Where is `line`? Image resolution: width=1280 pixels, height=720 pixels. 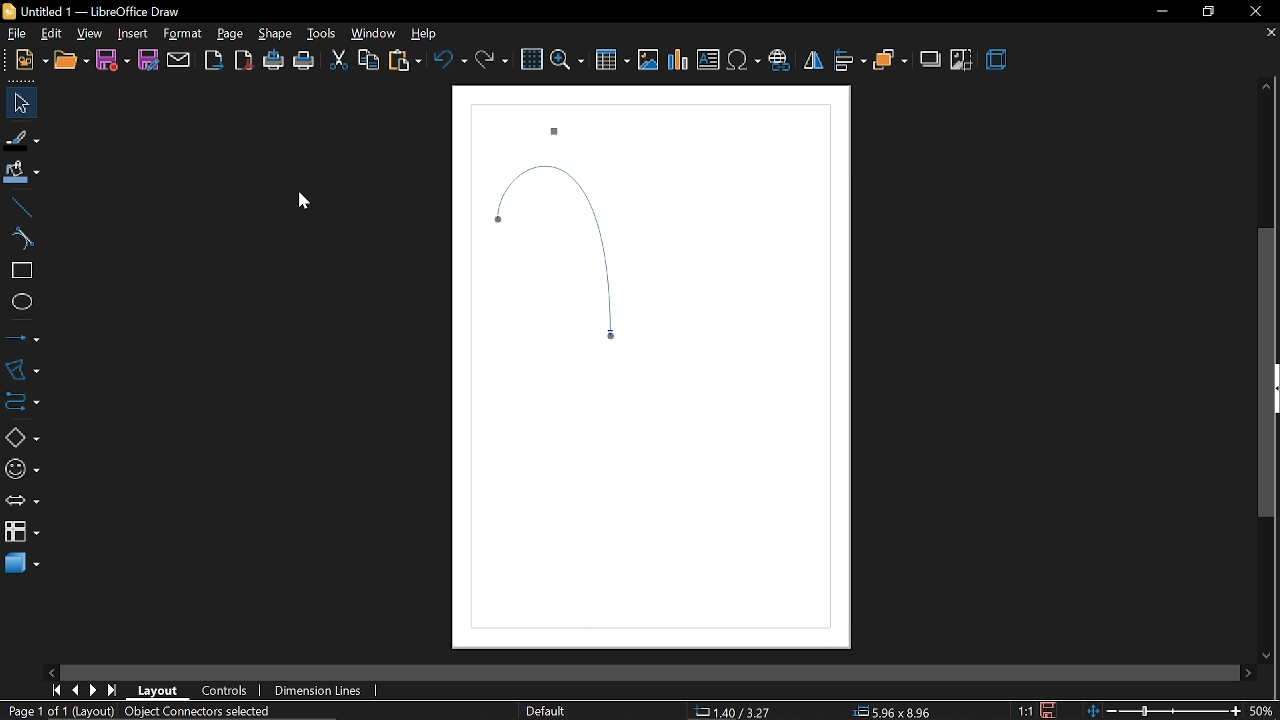 line is located at coordinates (18, 205).